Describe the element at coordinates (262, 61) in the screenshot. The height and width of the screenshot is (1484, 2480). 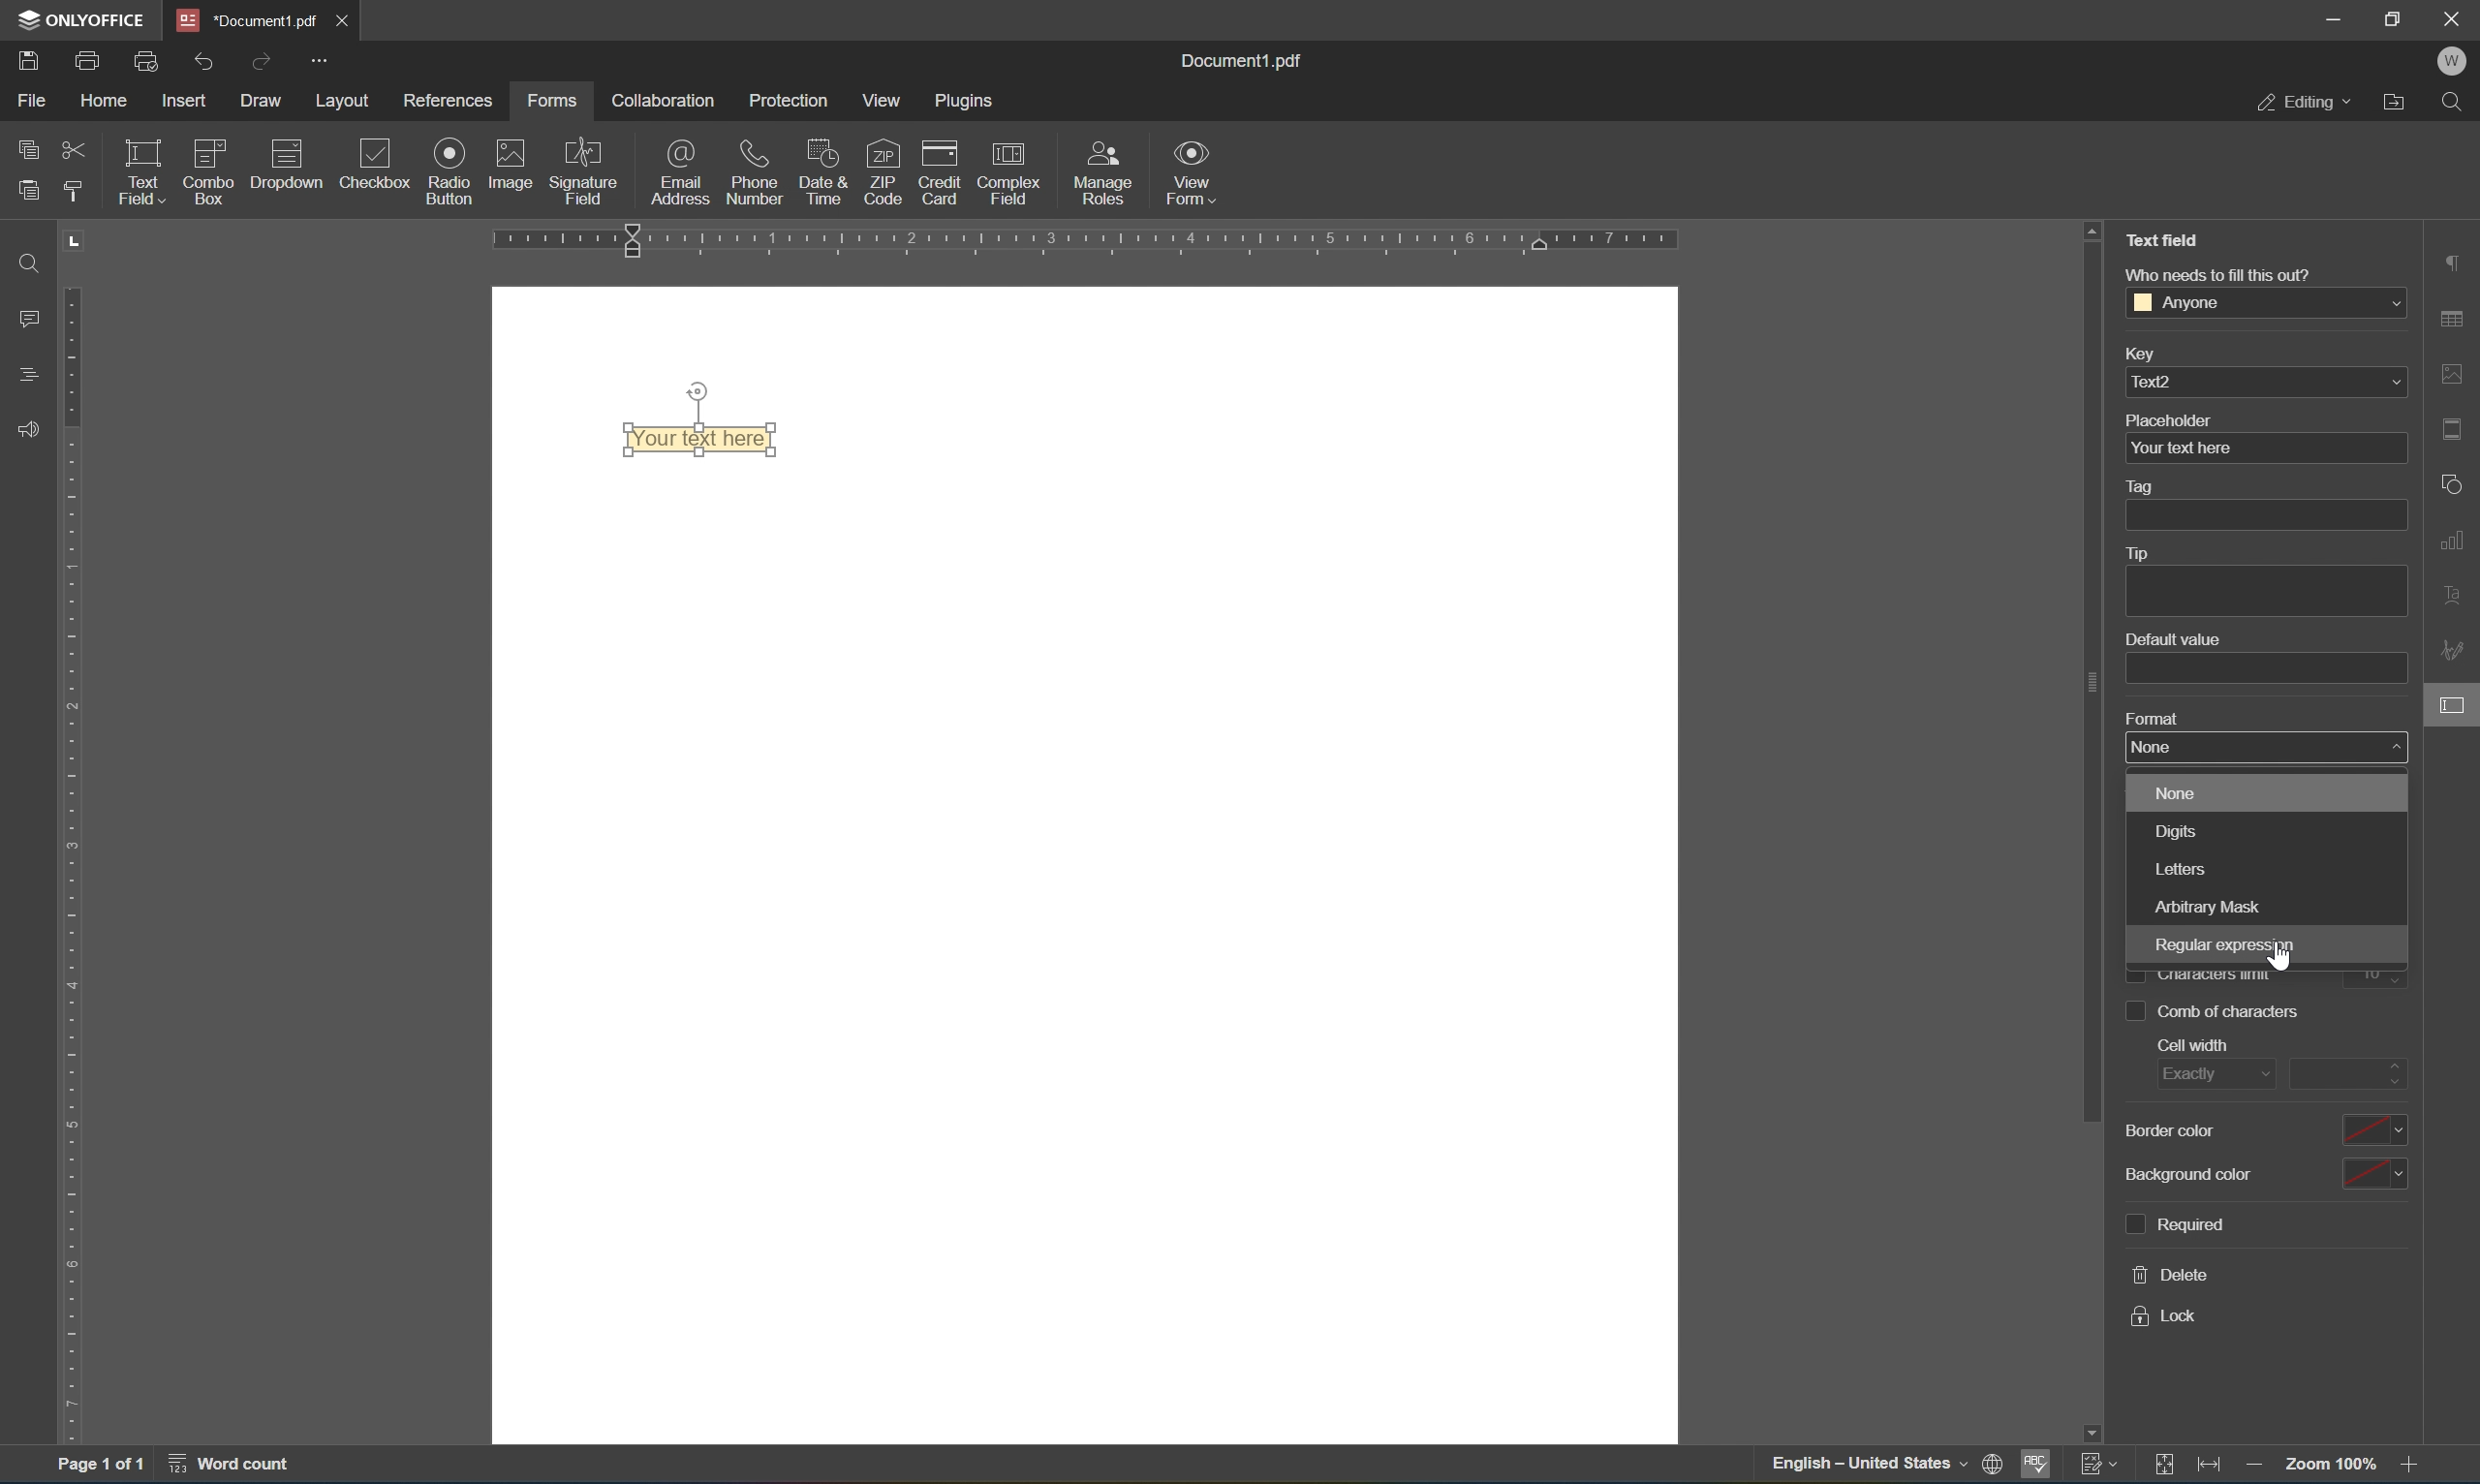
I see `redo` at that location.